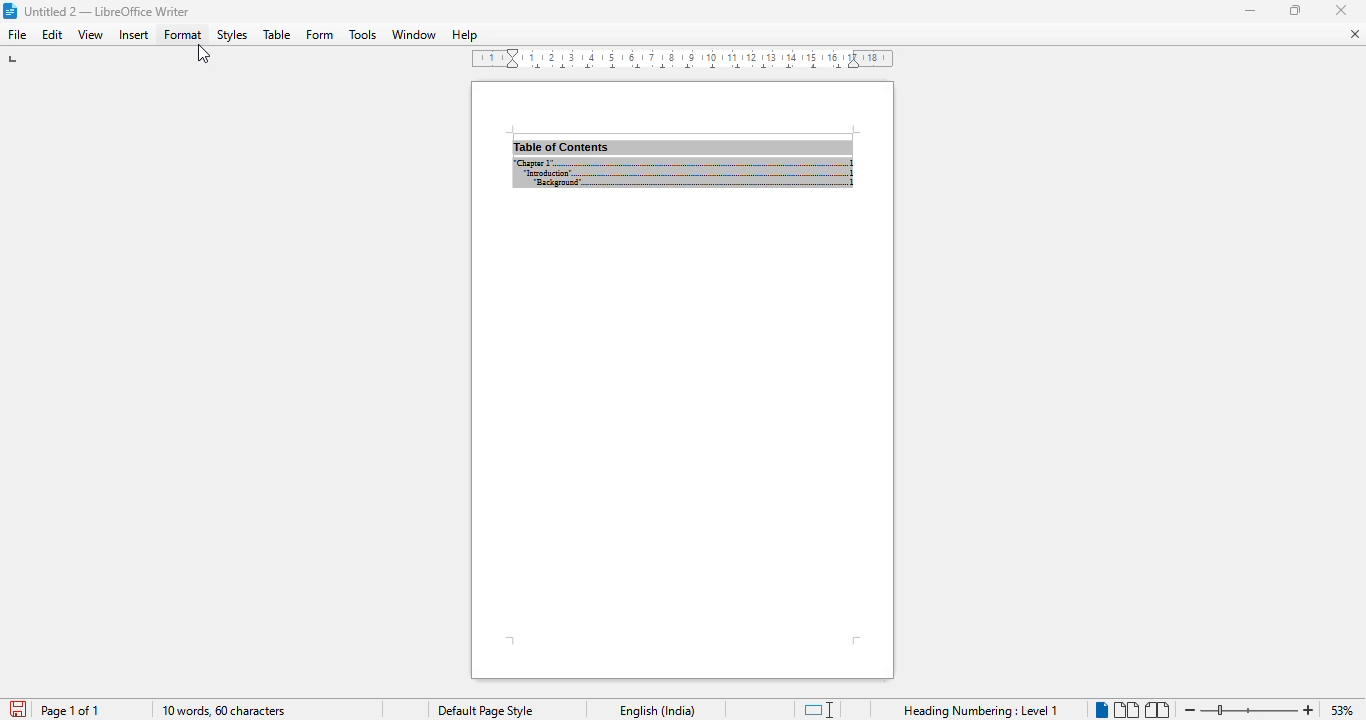 This screenshot has height=720, width=1366. I want to click on 10 words, 60 characters, so click(224, 711).